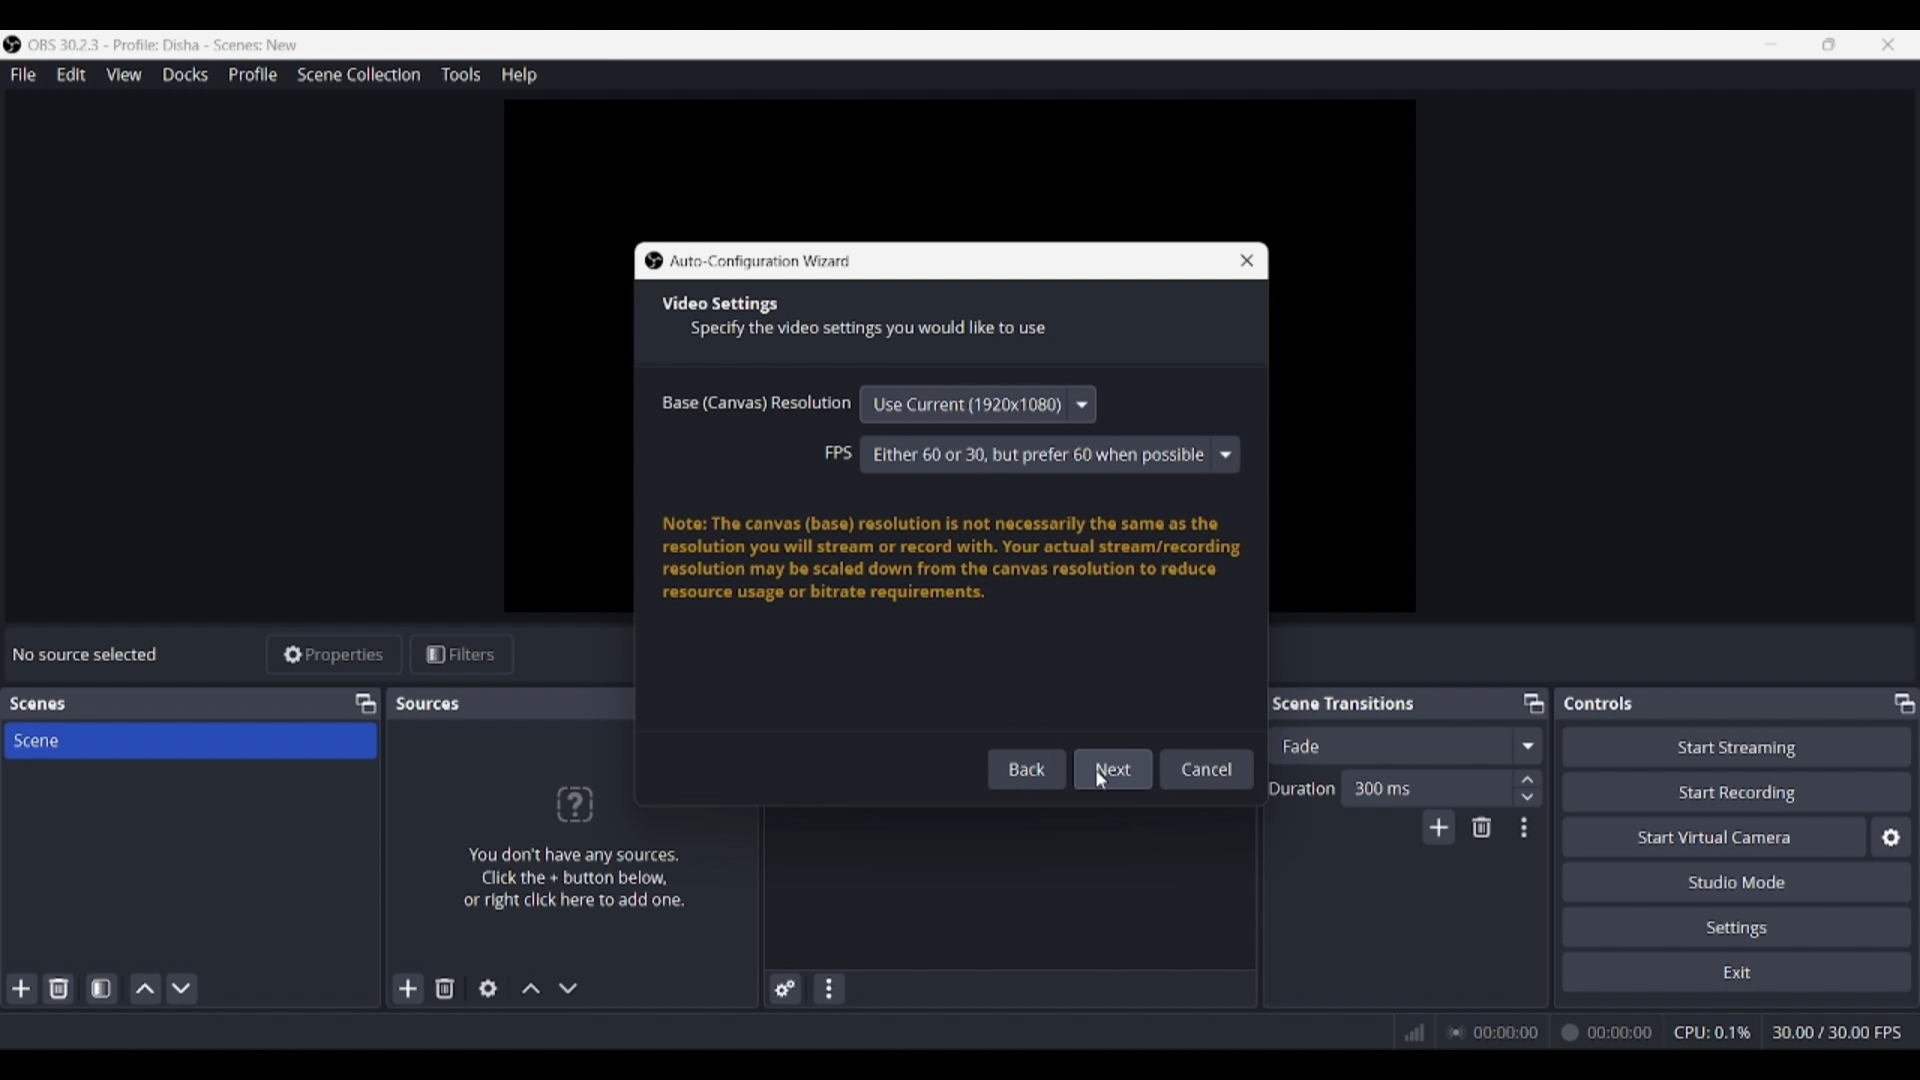 The width and height of the screenshot is (1920, 1080). I want to click on Window title, so click(761, 262).